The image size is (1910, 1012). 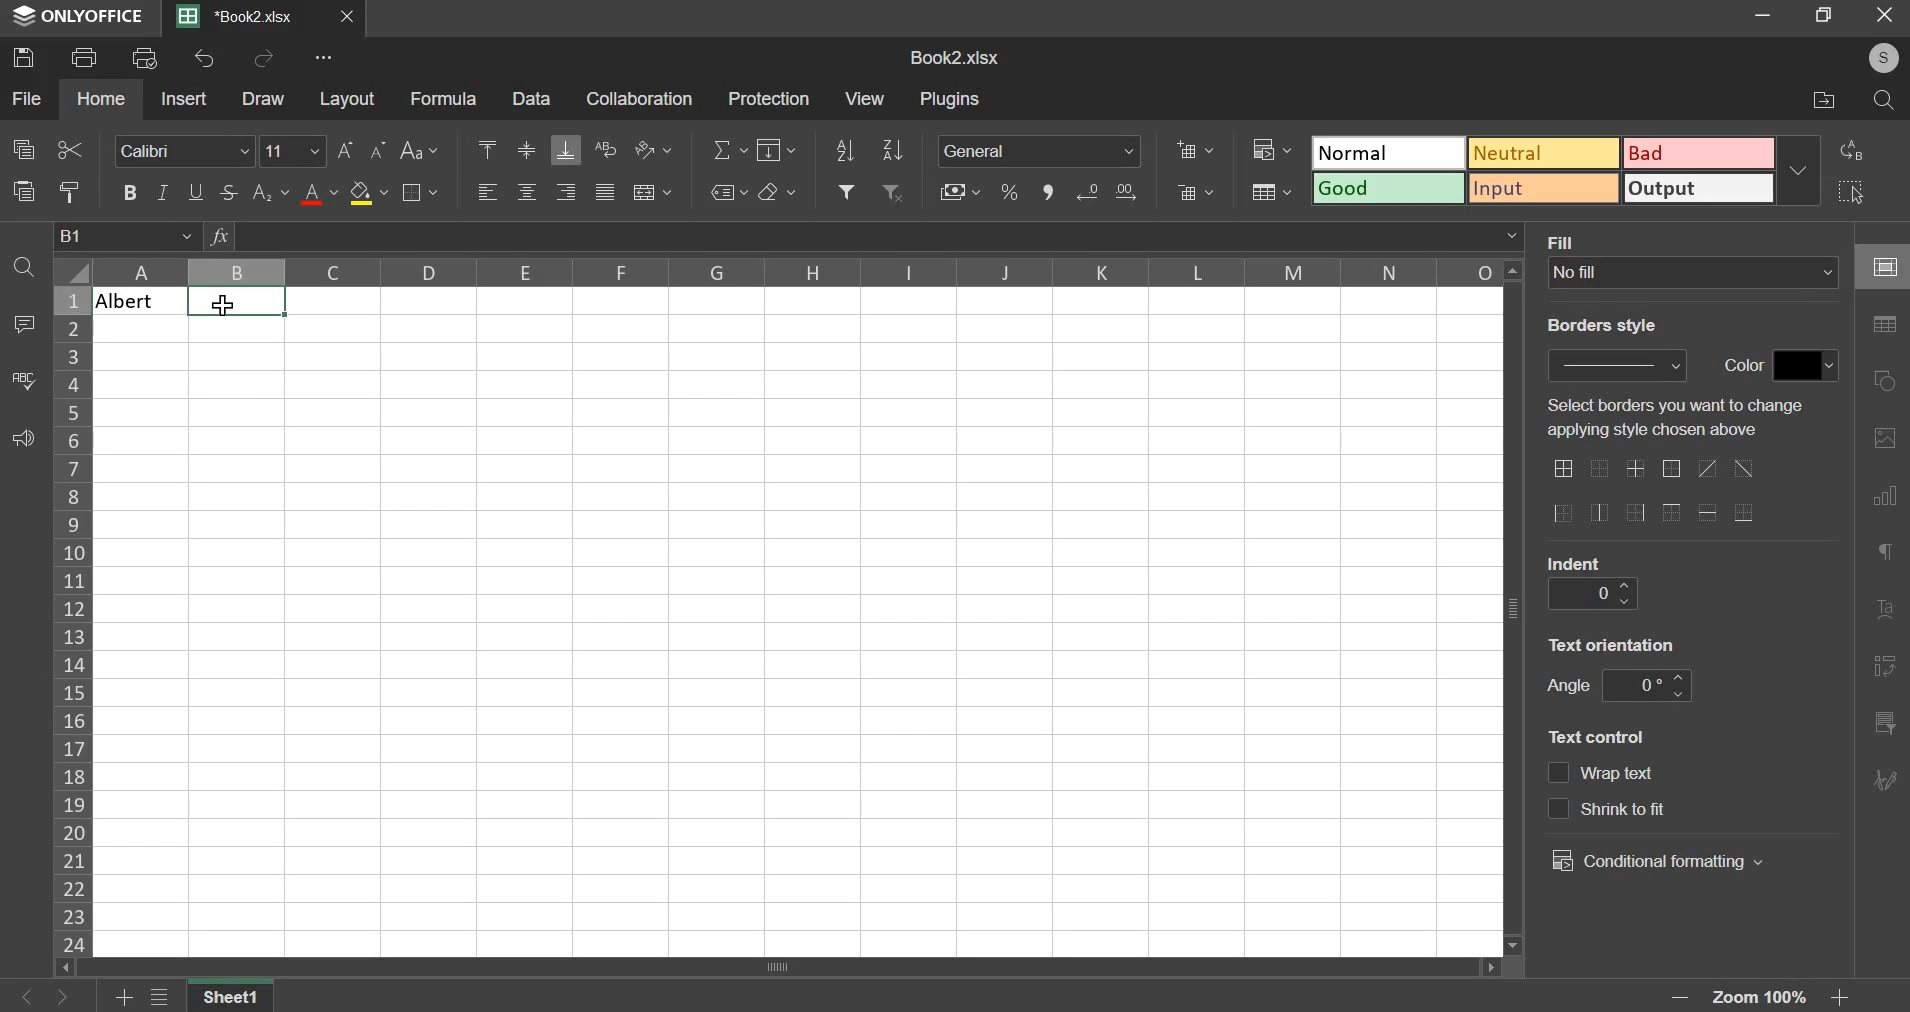 What do you see at coordinates (1858, 152) in the screenshot?
I see `replace` at bounding box center [1858, 152].